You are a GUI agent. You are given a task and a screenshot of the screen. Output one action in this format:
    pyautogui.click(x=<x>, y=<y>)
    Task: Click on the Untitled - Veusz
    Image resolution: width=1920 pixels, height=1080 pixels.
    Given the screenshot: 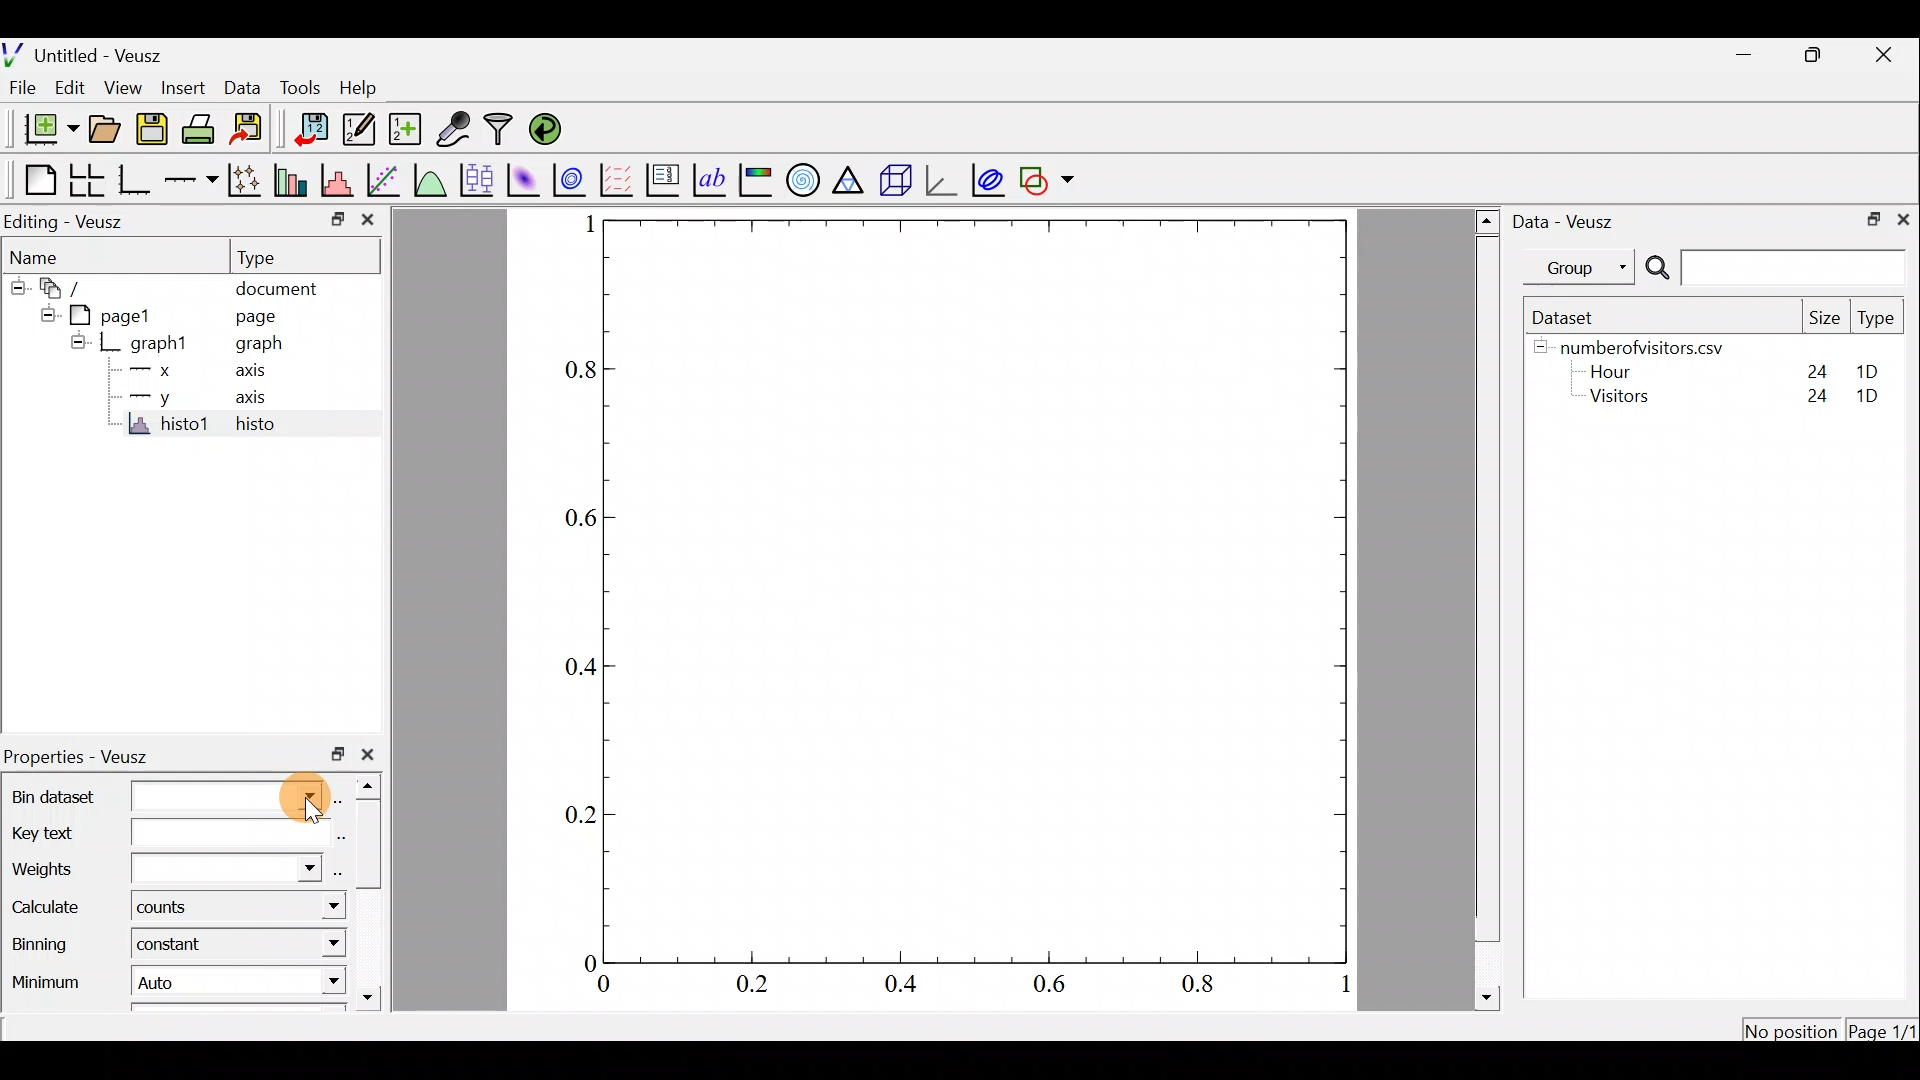 What is the action you would take?
    pyautogui.click(x=89, y=53)
    